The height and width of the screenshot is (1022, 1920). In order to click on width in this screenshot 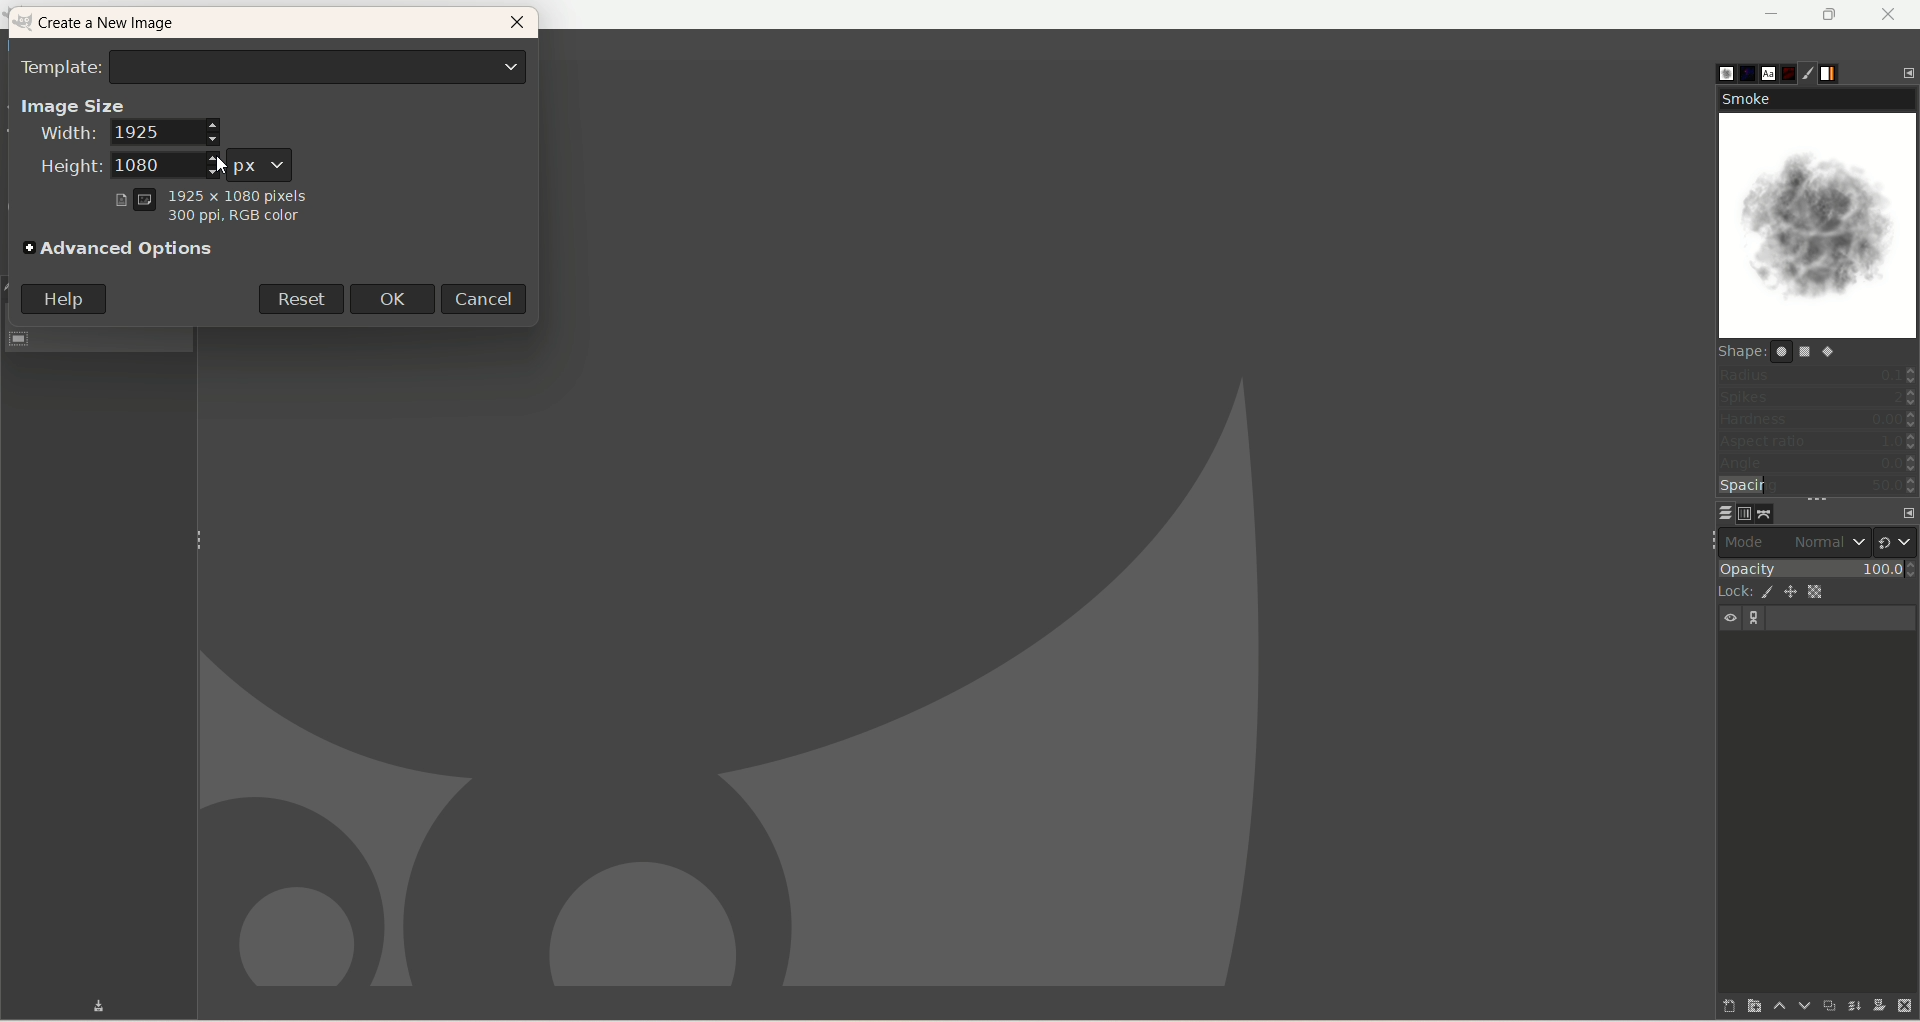, I will do `click(129, 136)`.